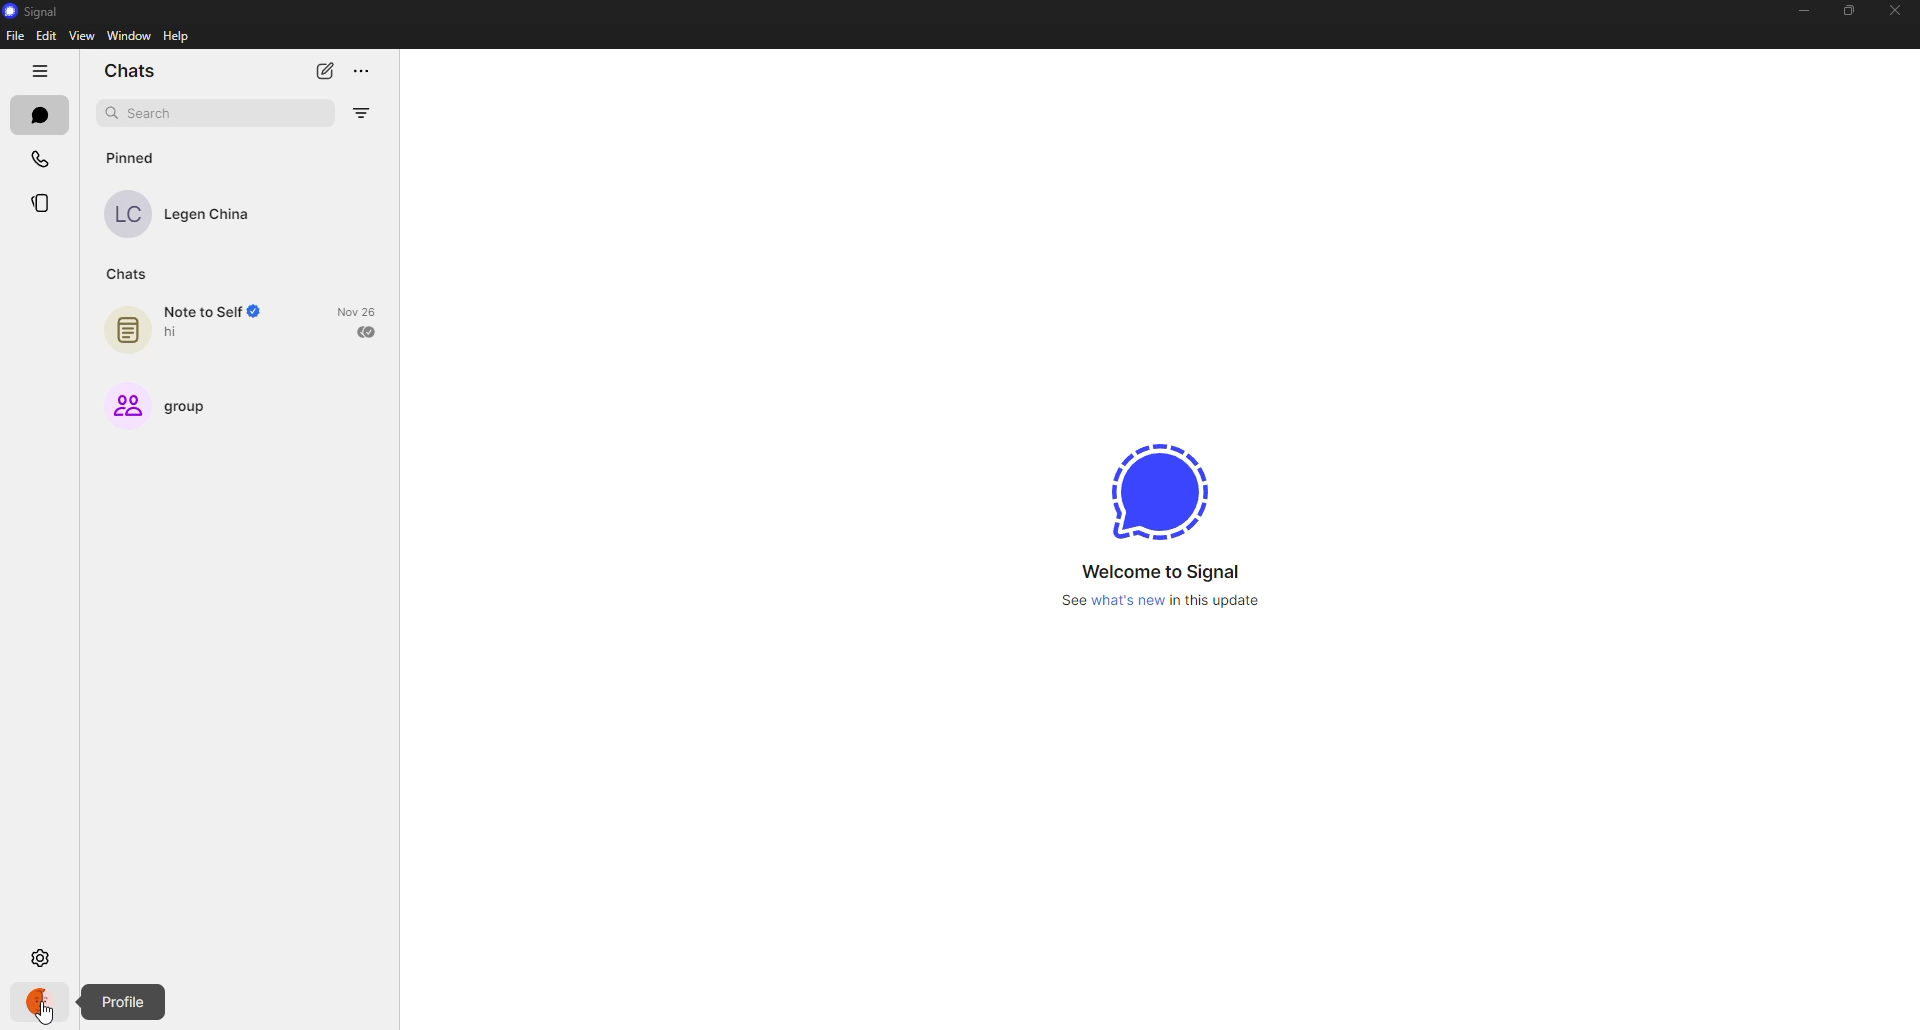 The image size is (1920, 1030). I want to click on filter, so click(360, 113).